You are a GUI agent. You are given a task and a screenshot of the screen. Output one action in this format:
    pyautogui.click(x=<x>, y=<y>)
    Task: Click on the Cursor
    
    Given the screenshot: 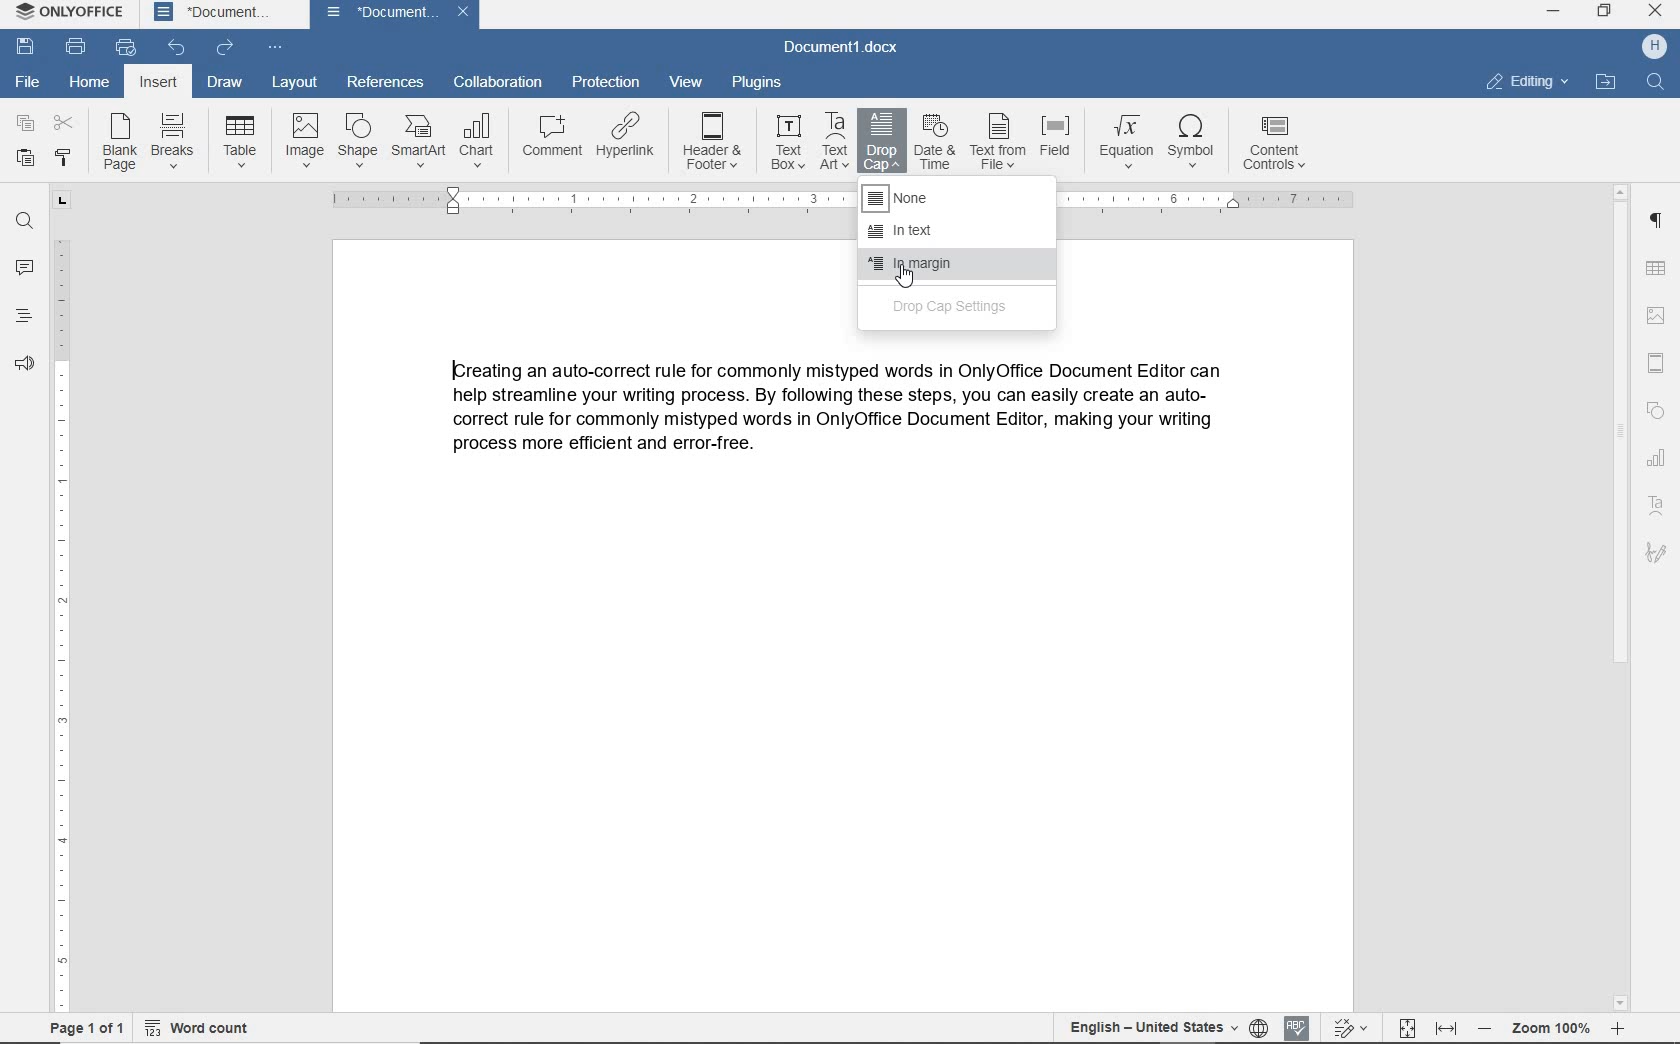 What is the action you would take?
    pyautogui.click(x=910, y=277)
    